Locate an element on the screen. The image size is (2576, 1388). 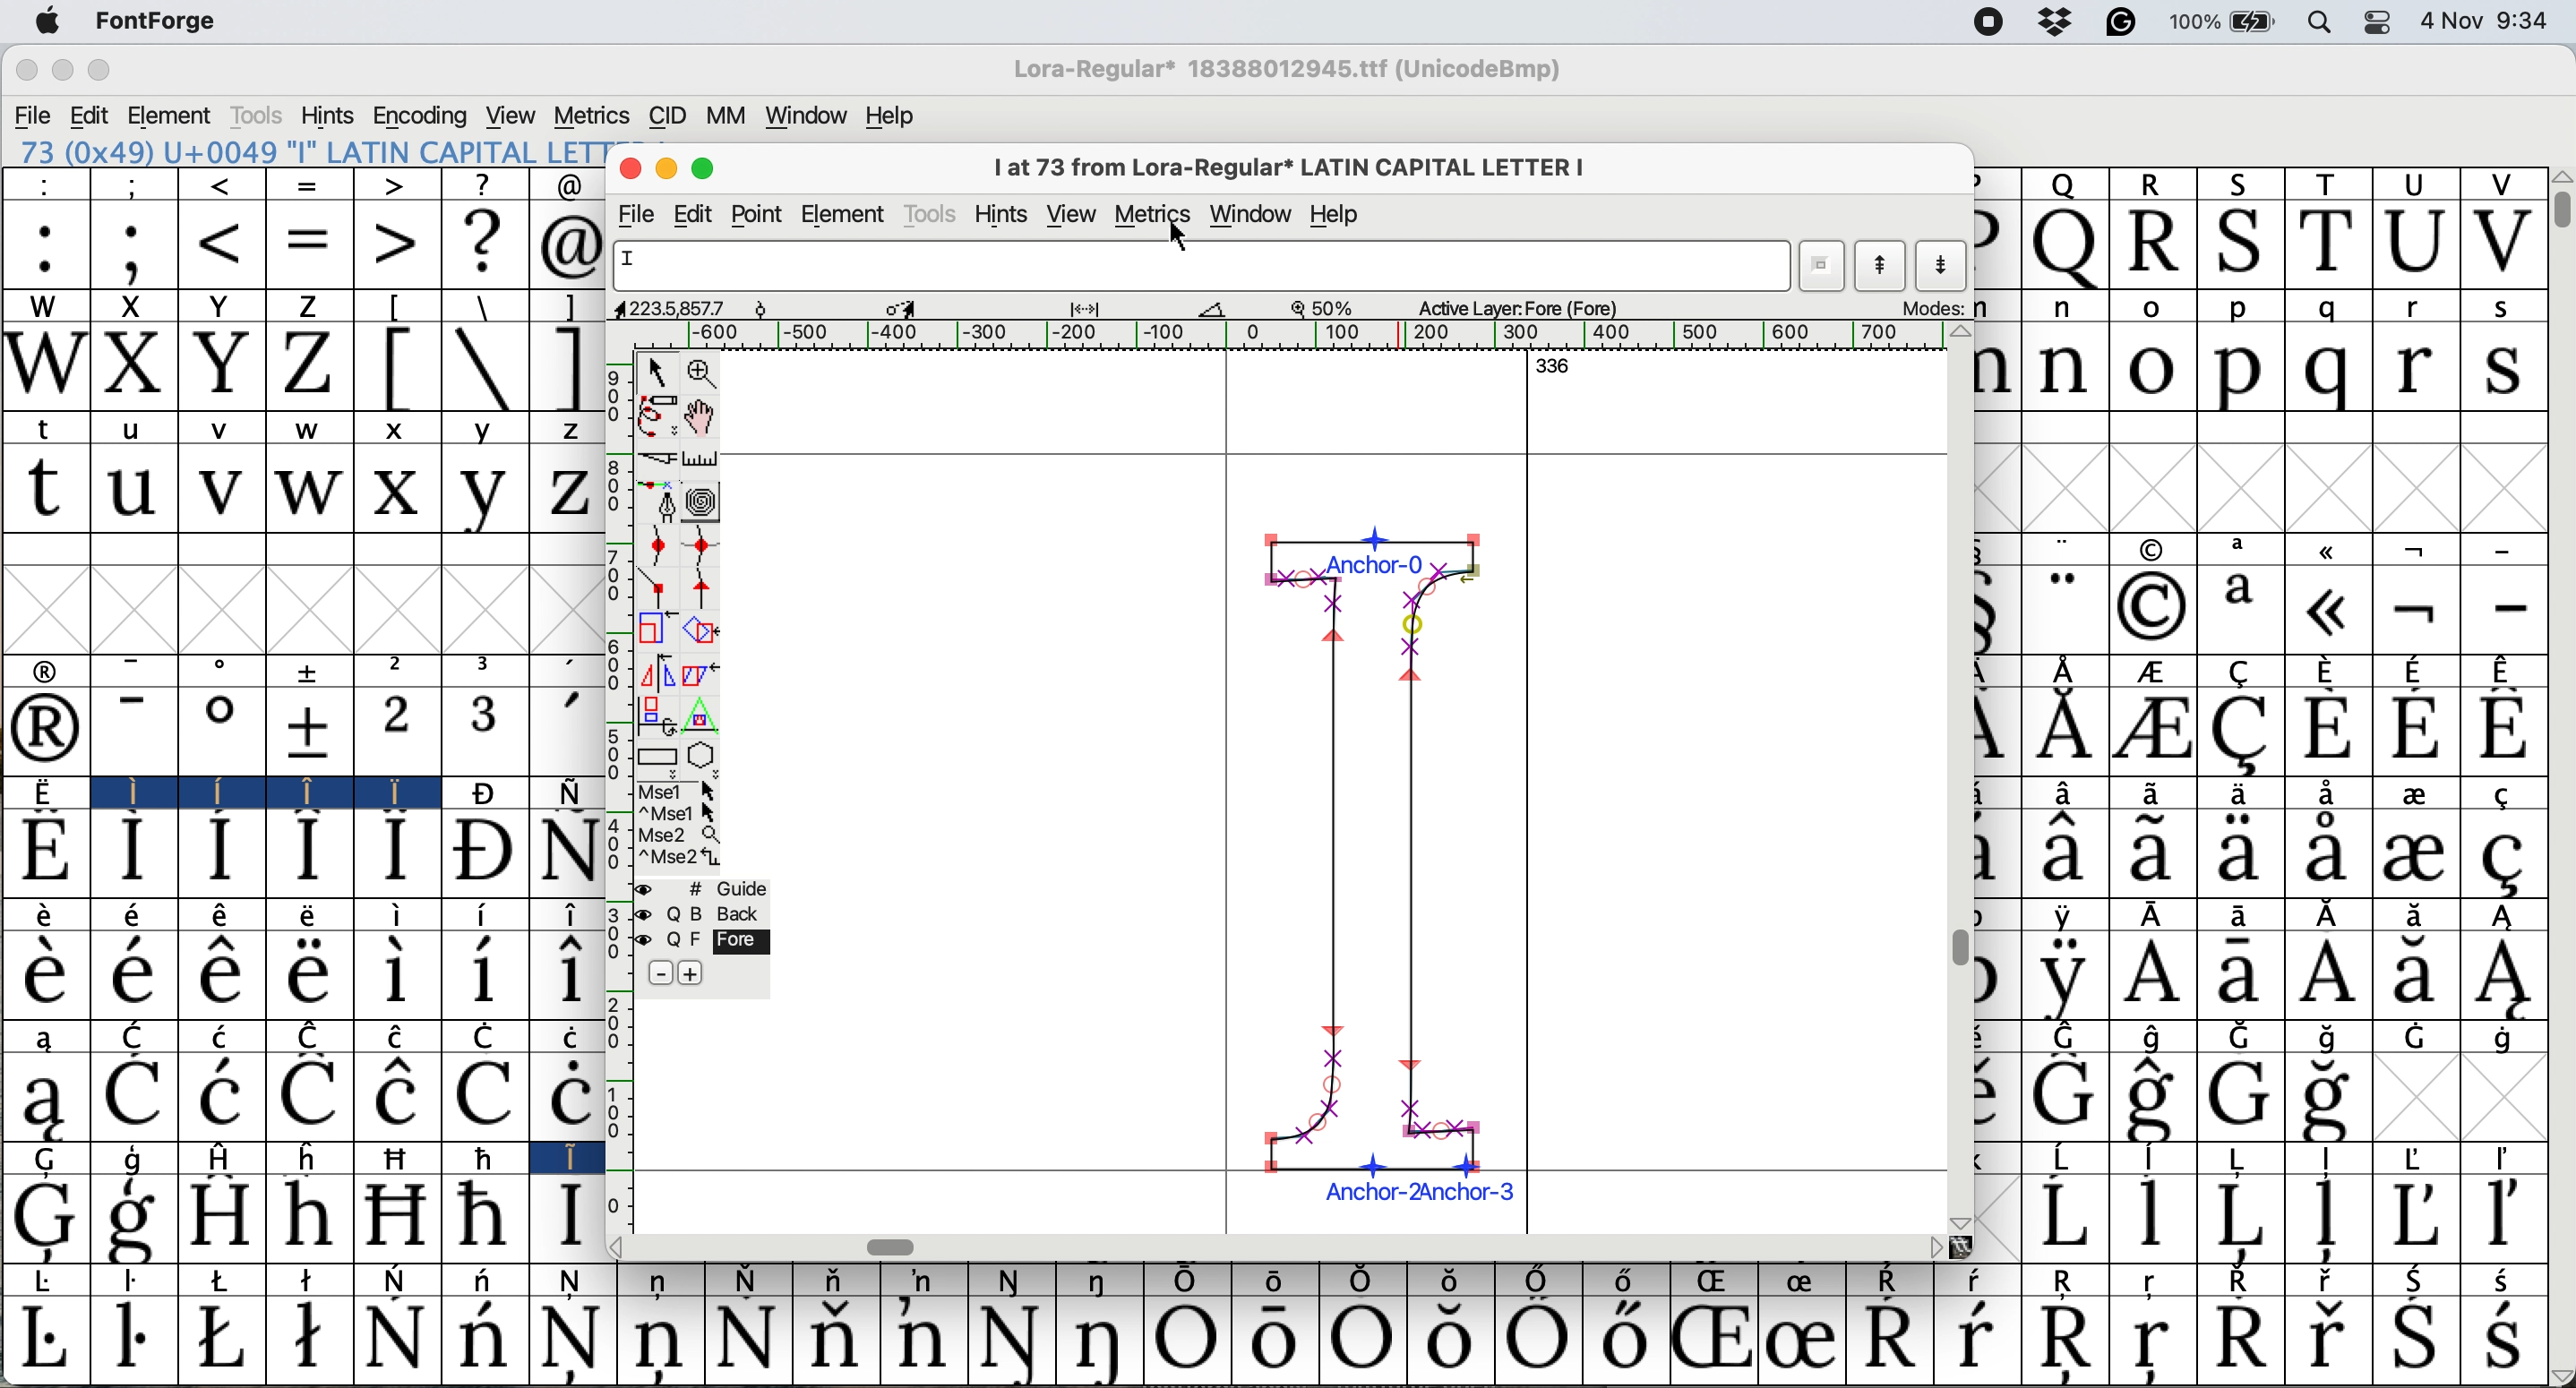
stars and polygons is located at coordinates (704, 756).